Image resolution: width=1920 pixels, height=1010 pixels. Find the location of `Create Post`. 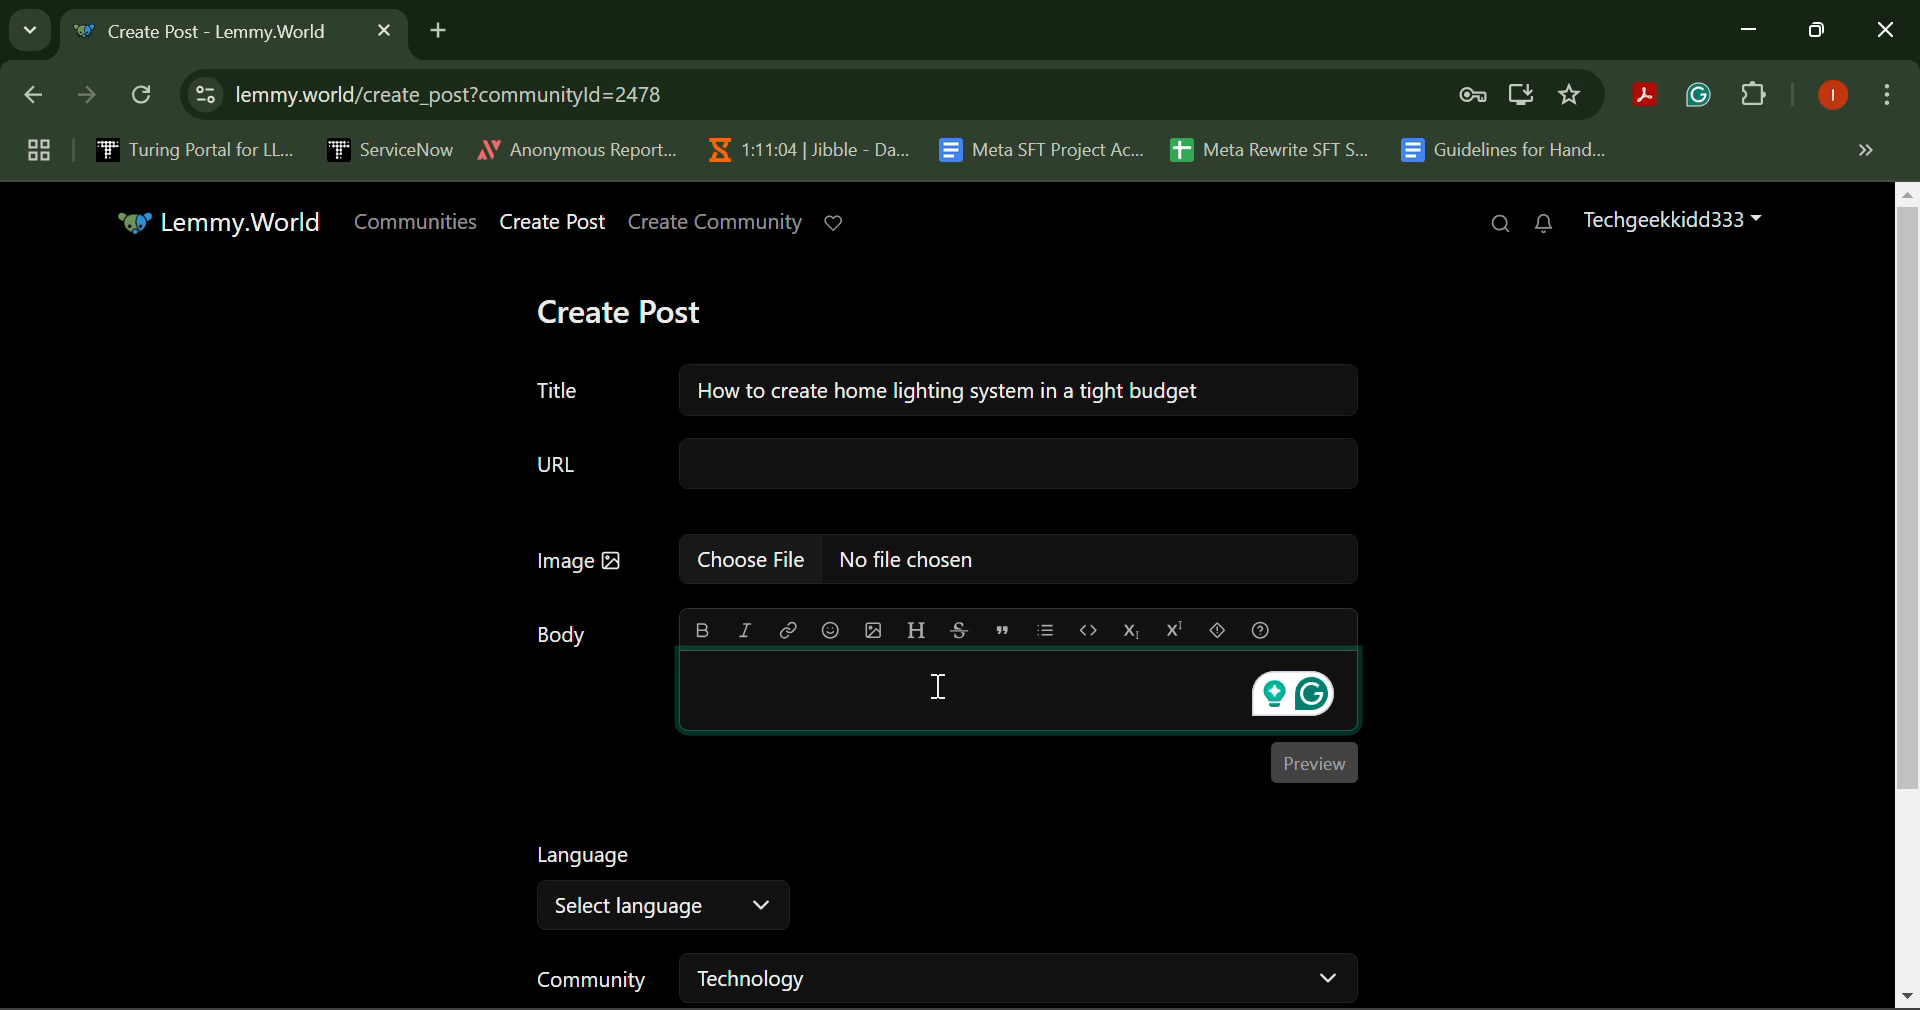

Create Post is located at coordinates (554, 223).